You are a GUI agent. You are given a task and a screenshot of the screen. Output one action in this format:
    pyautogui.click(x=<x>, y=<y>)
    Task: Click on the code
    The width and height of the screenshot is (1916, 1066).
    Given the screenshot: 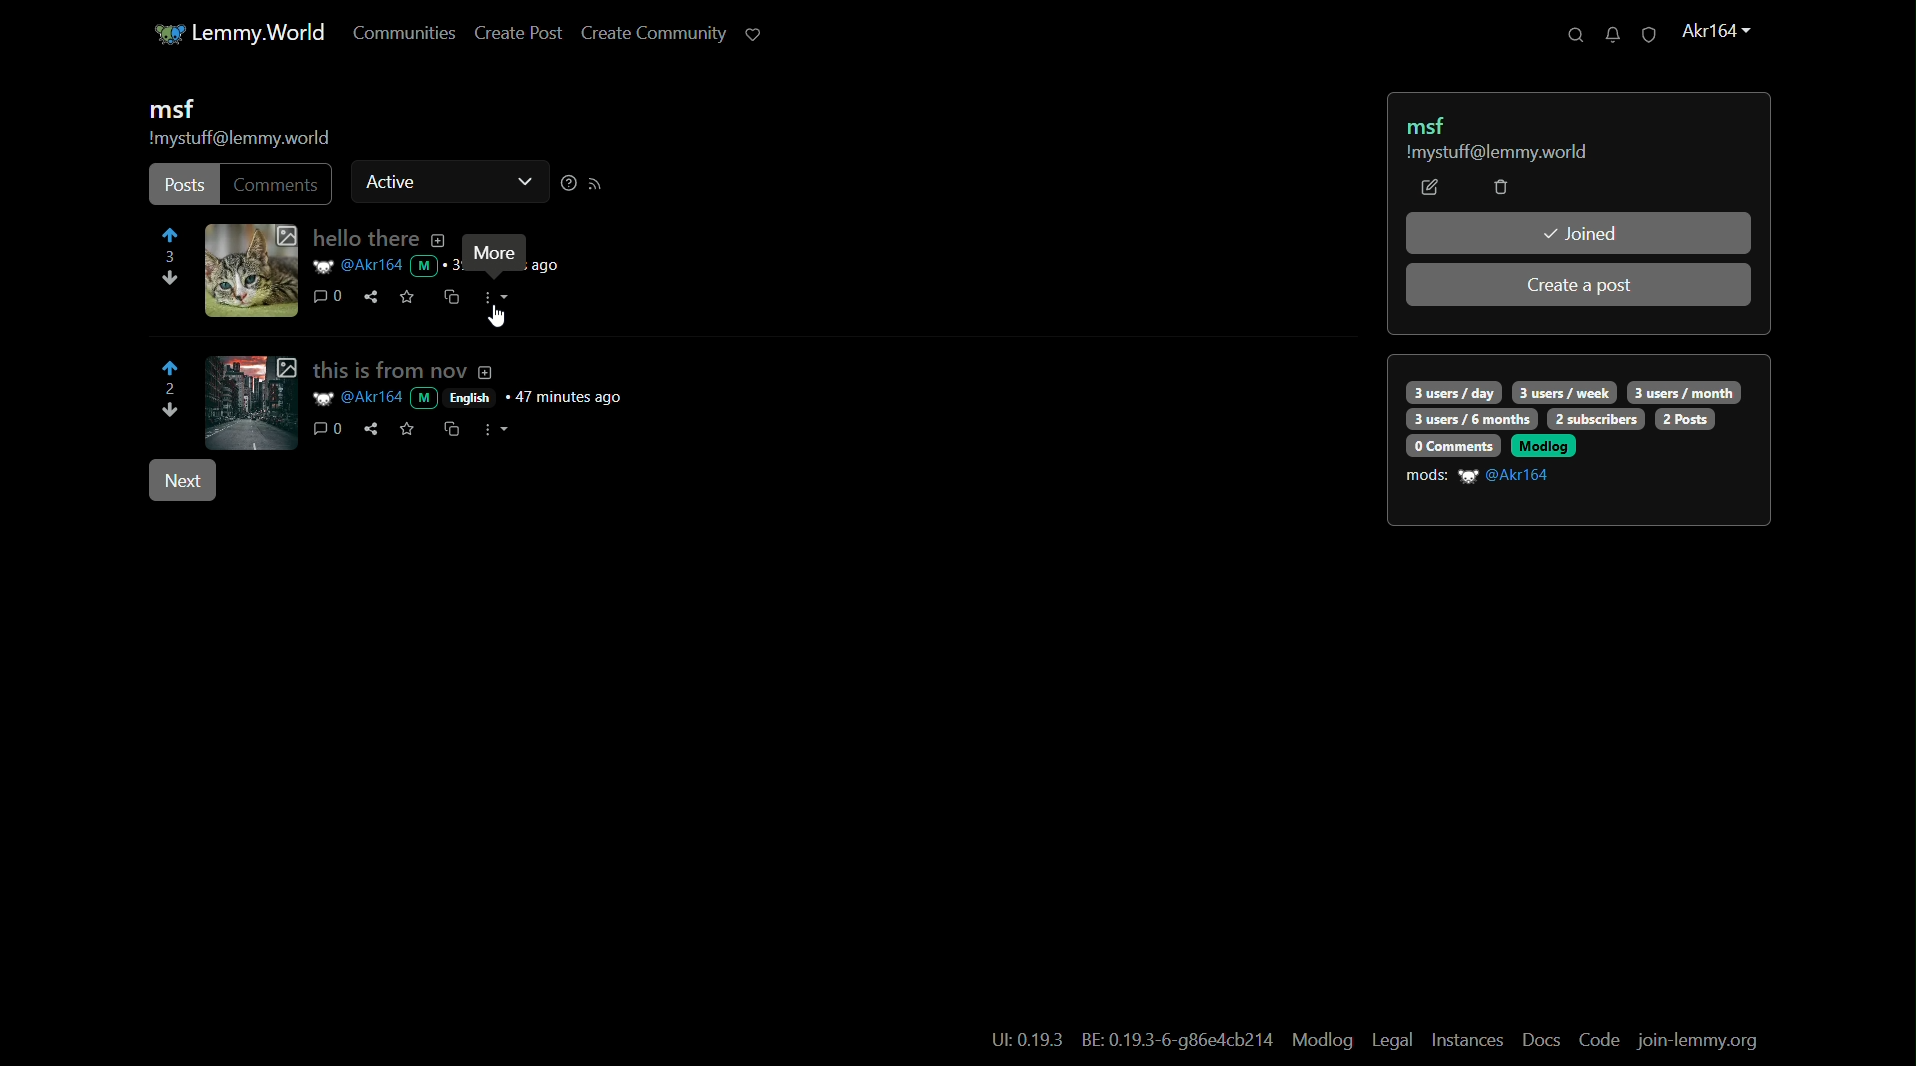 What is the action you would take?
    pyautogui.click(x=1599, y=1041)
    